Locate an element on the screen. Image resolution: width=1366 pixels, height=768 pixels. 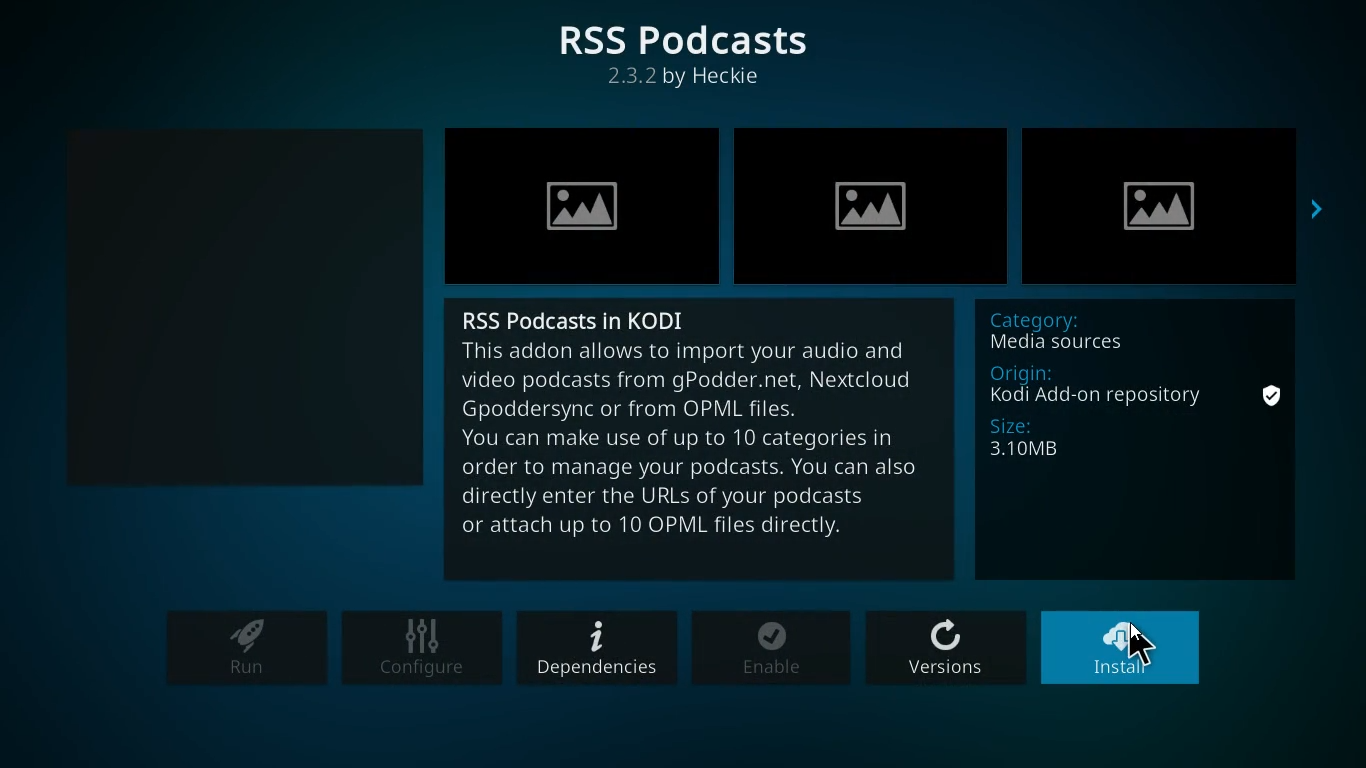
size is located at coordinates (1059, 442).